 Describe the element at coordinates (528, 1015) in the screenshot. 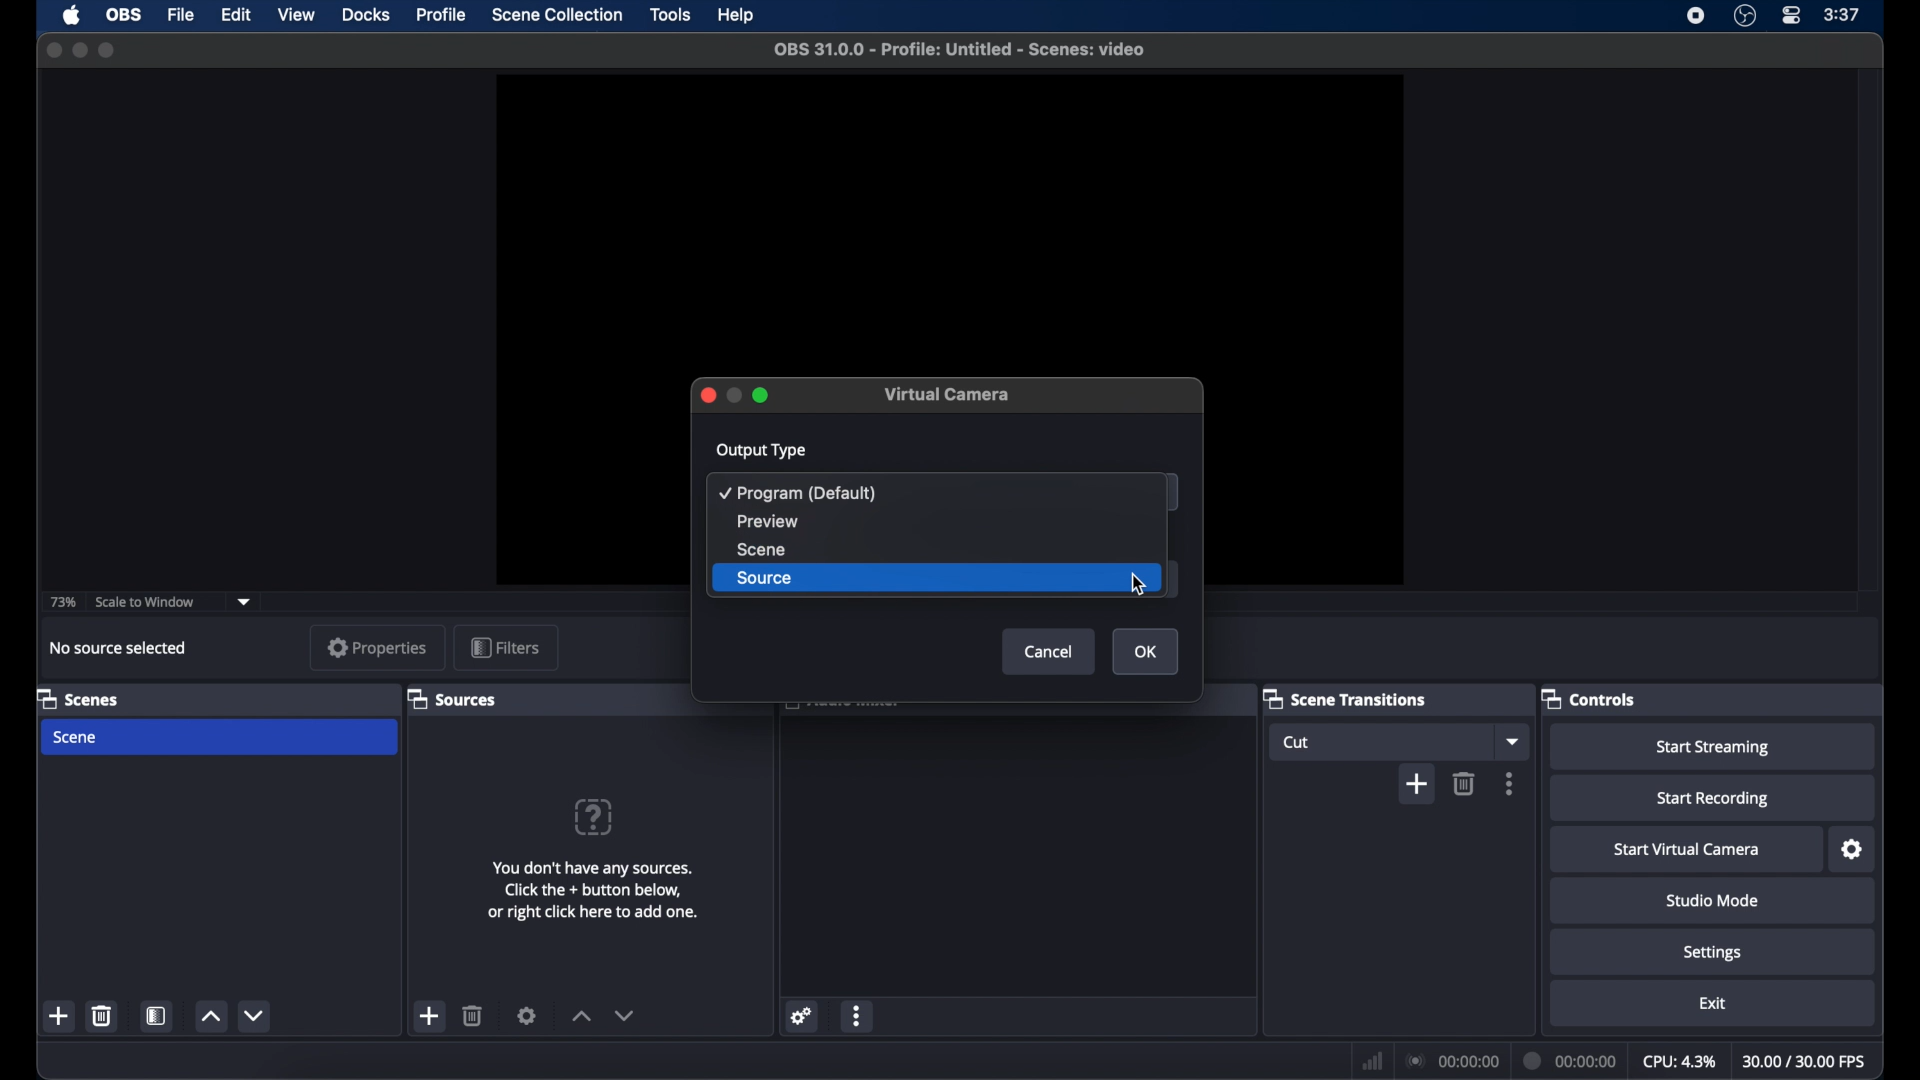

I see `settings` at that location.